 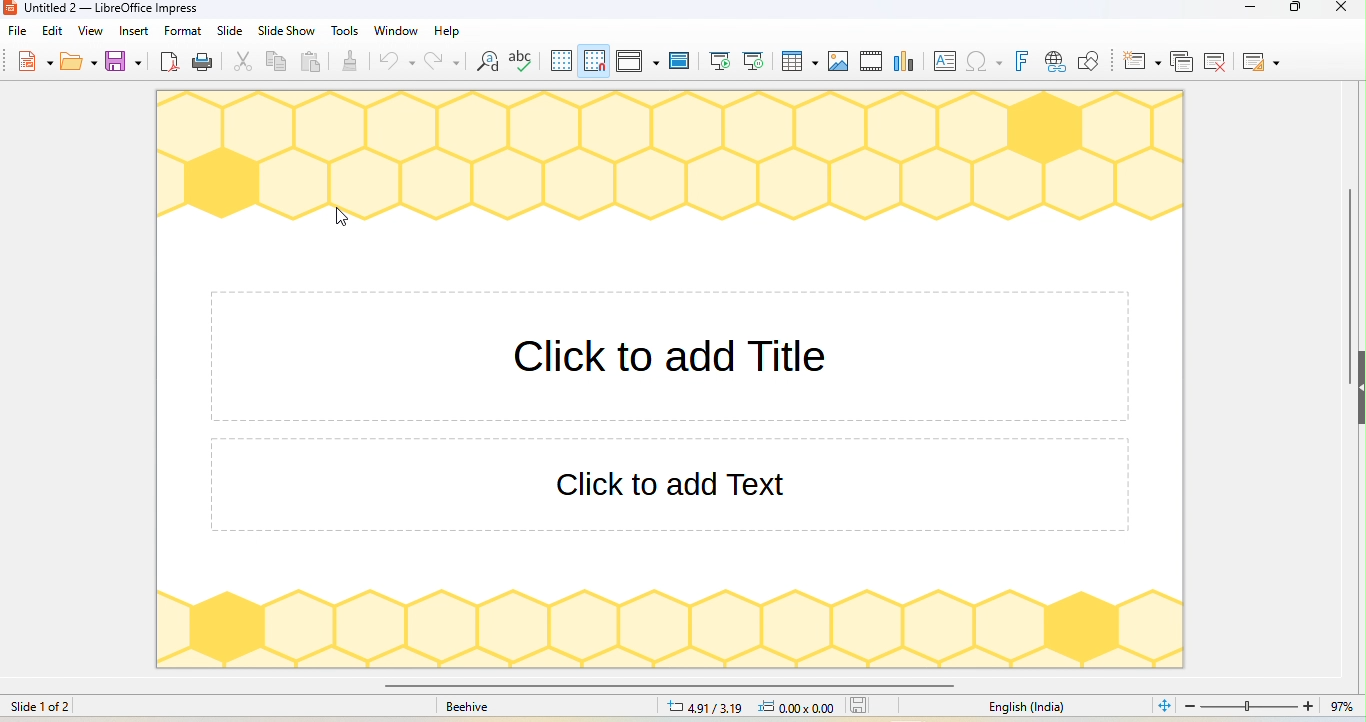 I want to click on find and replace, so click(x=487, y=61).